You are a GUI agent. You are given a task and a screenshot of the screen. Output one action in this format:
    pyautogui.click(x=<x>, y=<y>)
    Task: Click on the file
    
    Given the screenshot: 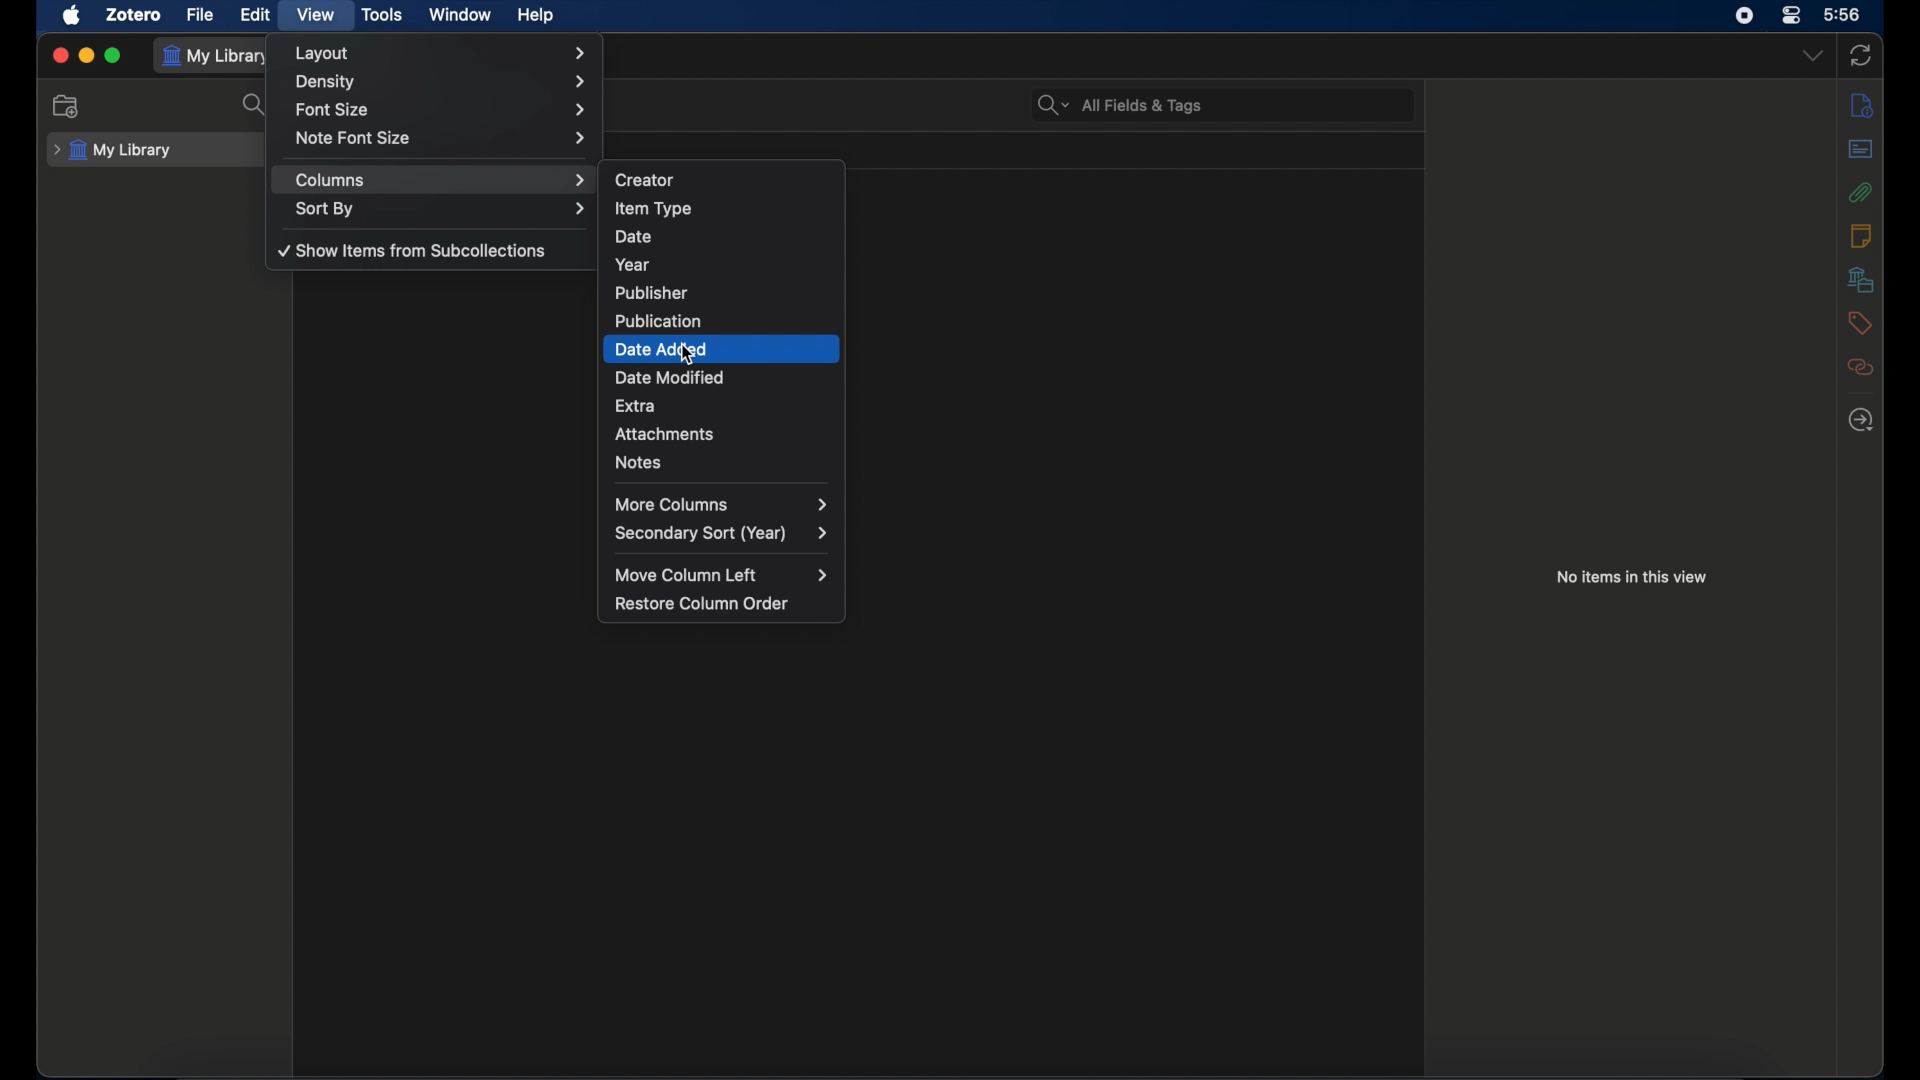 What is the action you would take?
    pyautogui.click(x=202, y=15)
    